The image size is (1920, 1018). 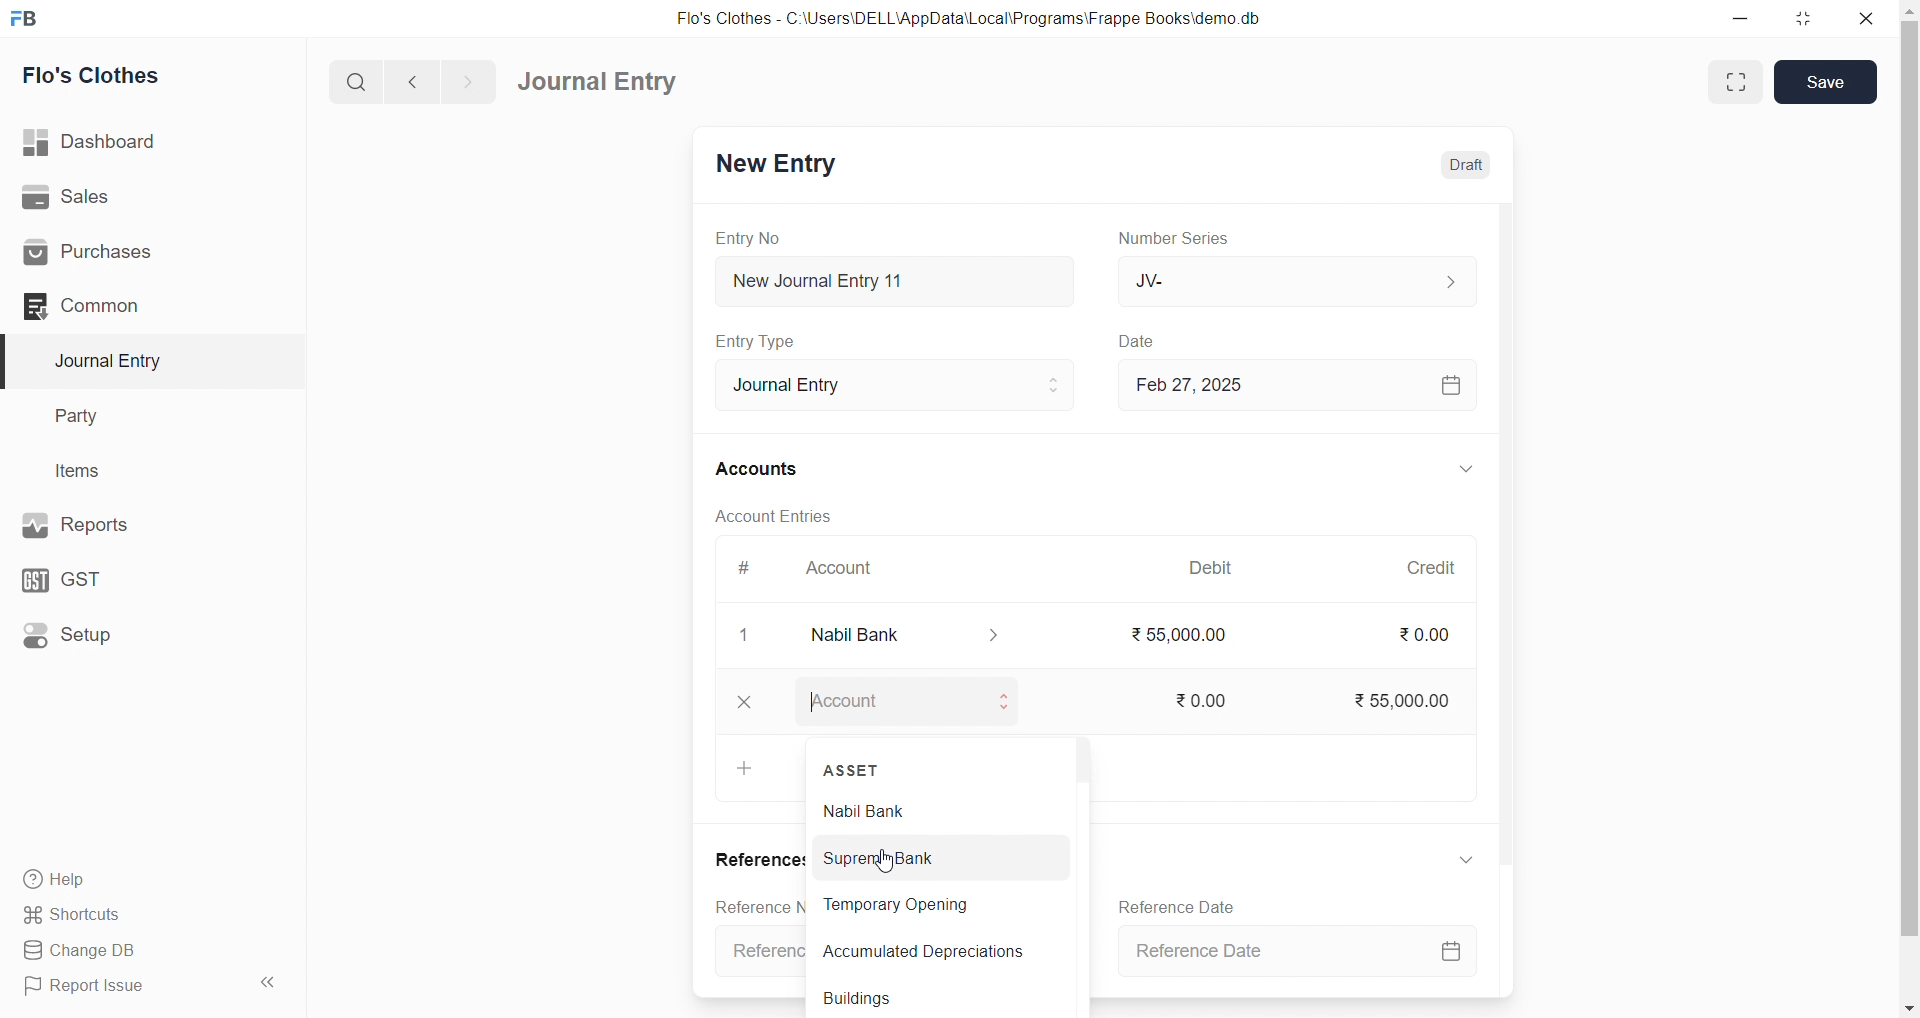 What do you see at coordinates (415, 83) in the screenshot?
I see `navigate backward` at bounding box center [415, 83].